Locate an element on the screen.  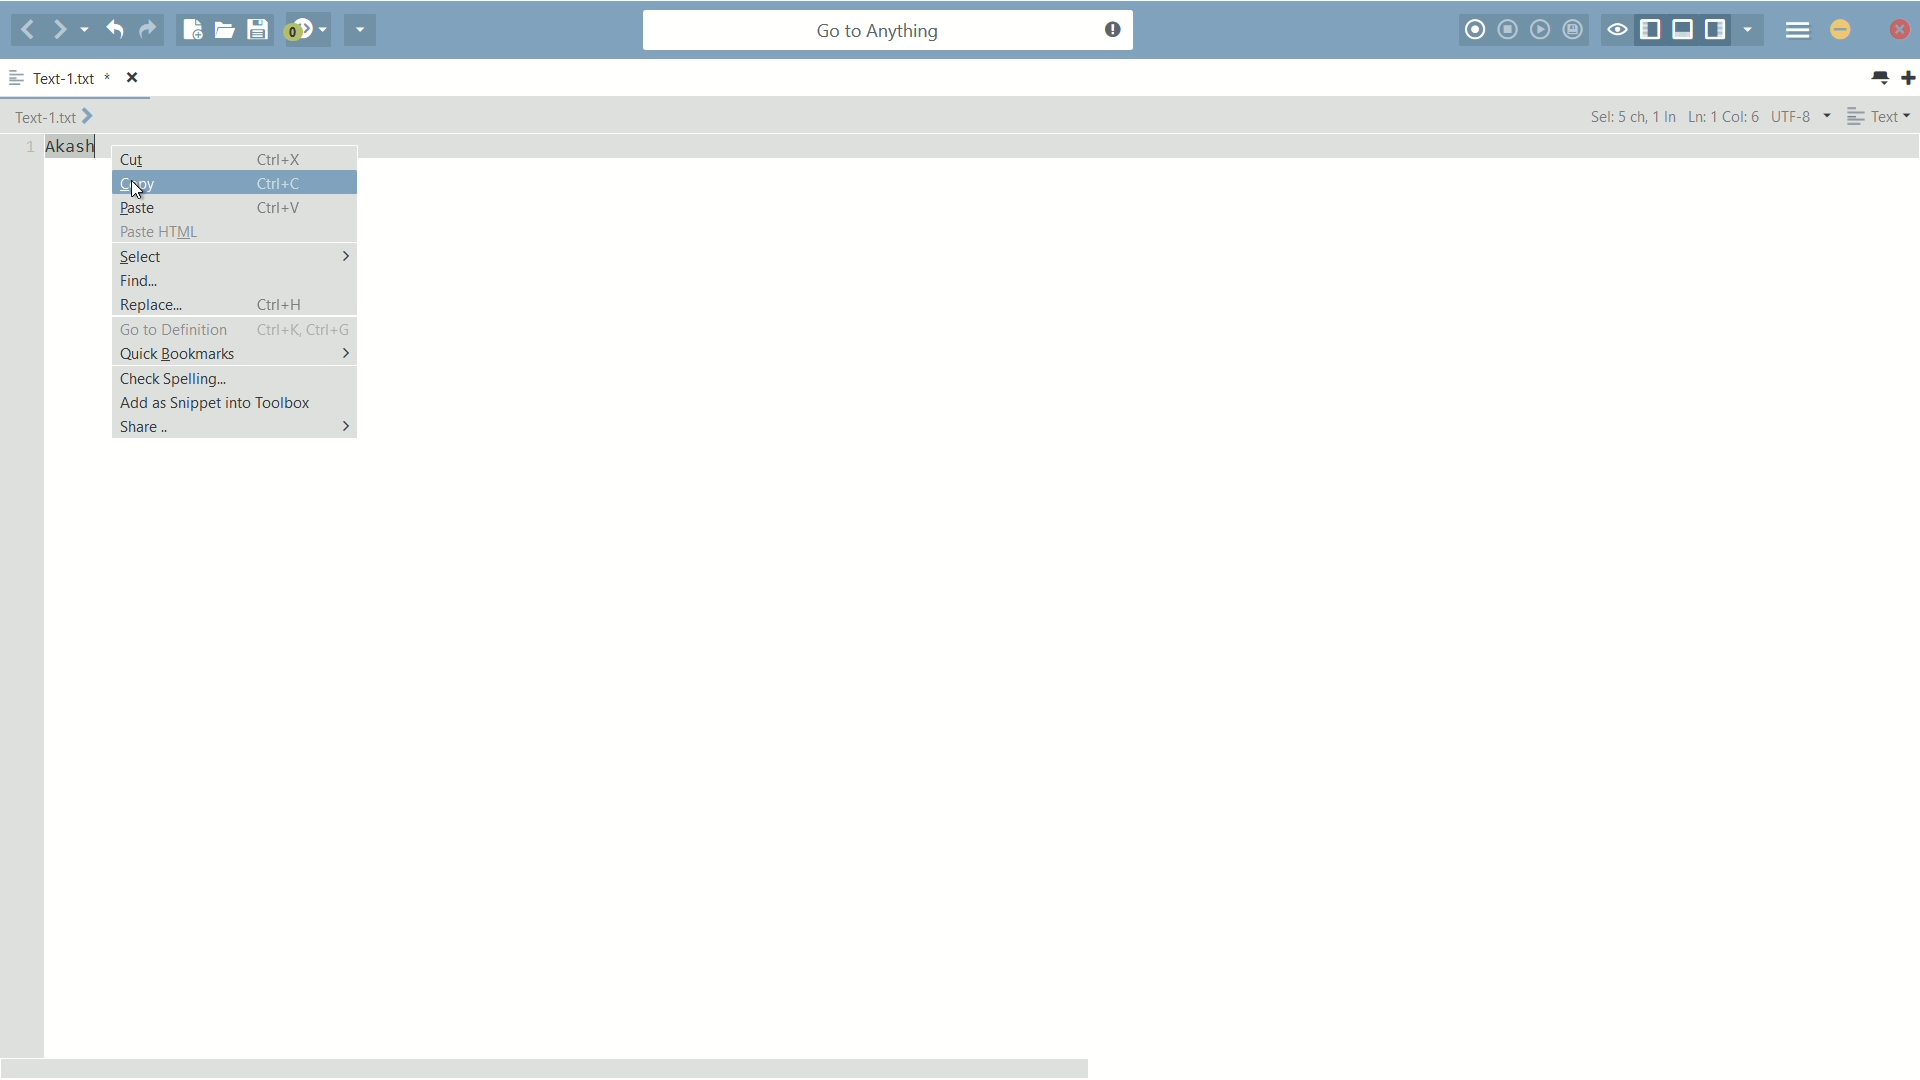
file name is located at coordinates (71, 80).